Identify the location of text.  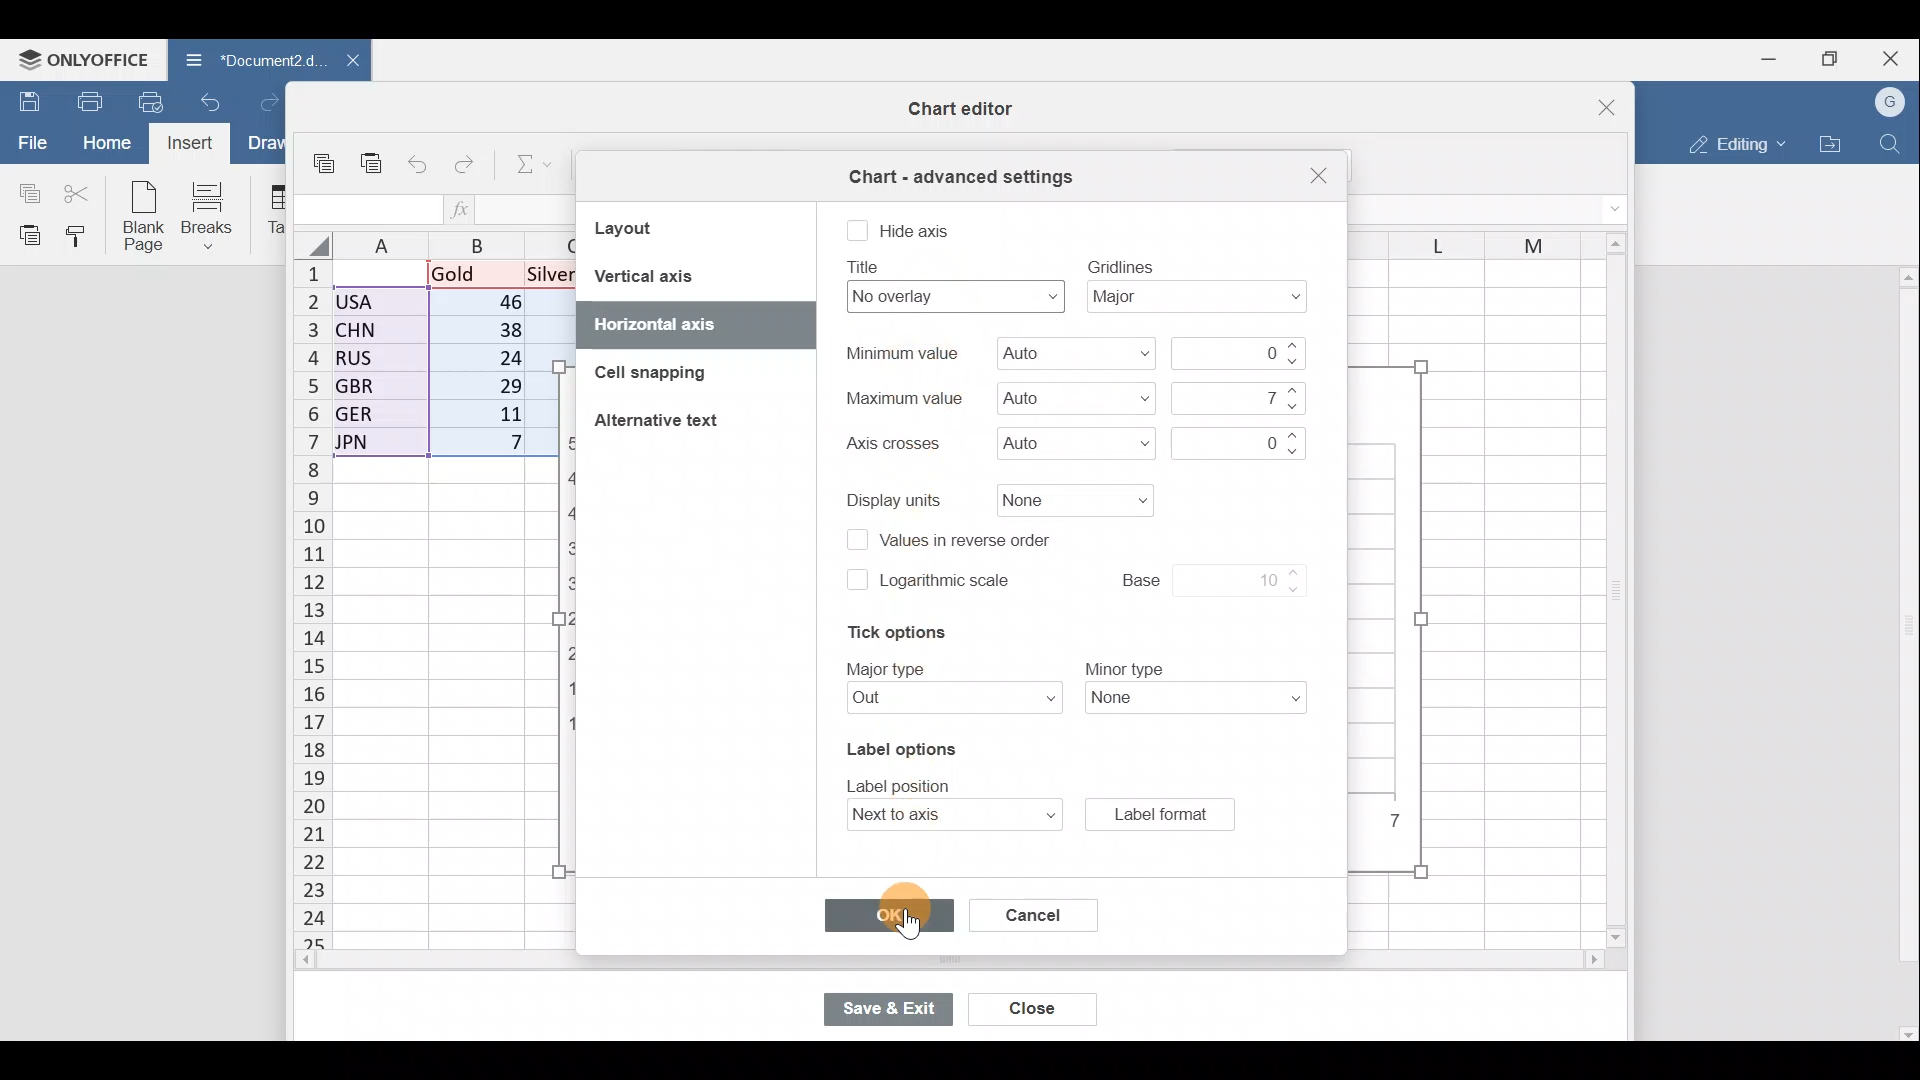
(901, 353).